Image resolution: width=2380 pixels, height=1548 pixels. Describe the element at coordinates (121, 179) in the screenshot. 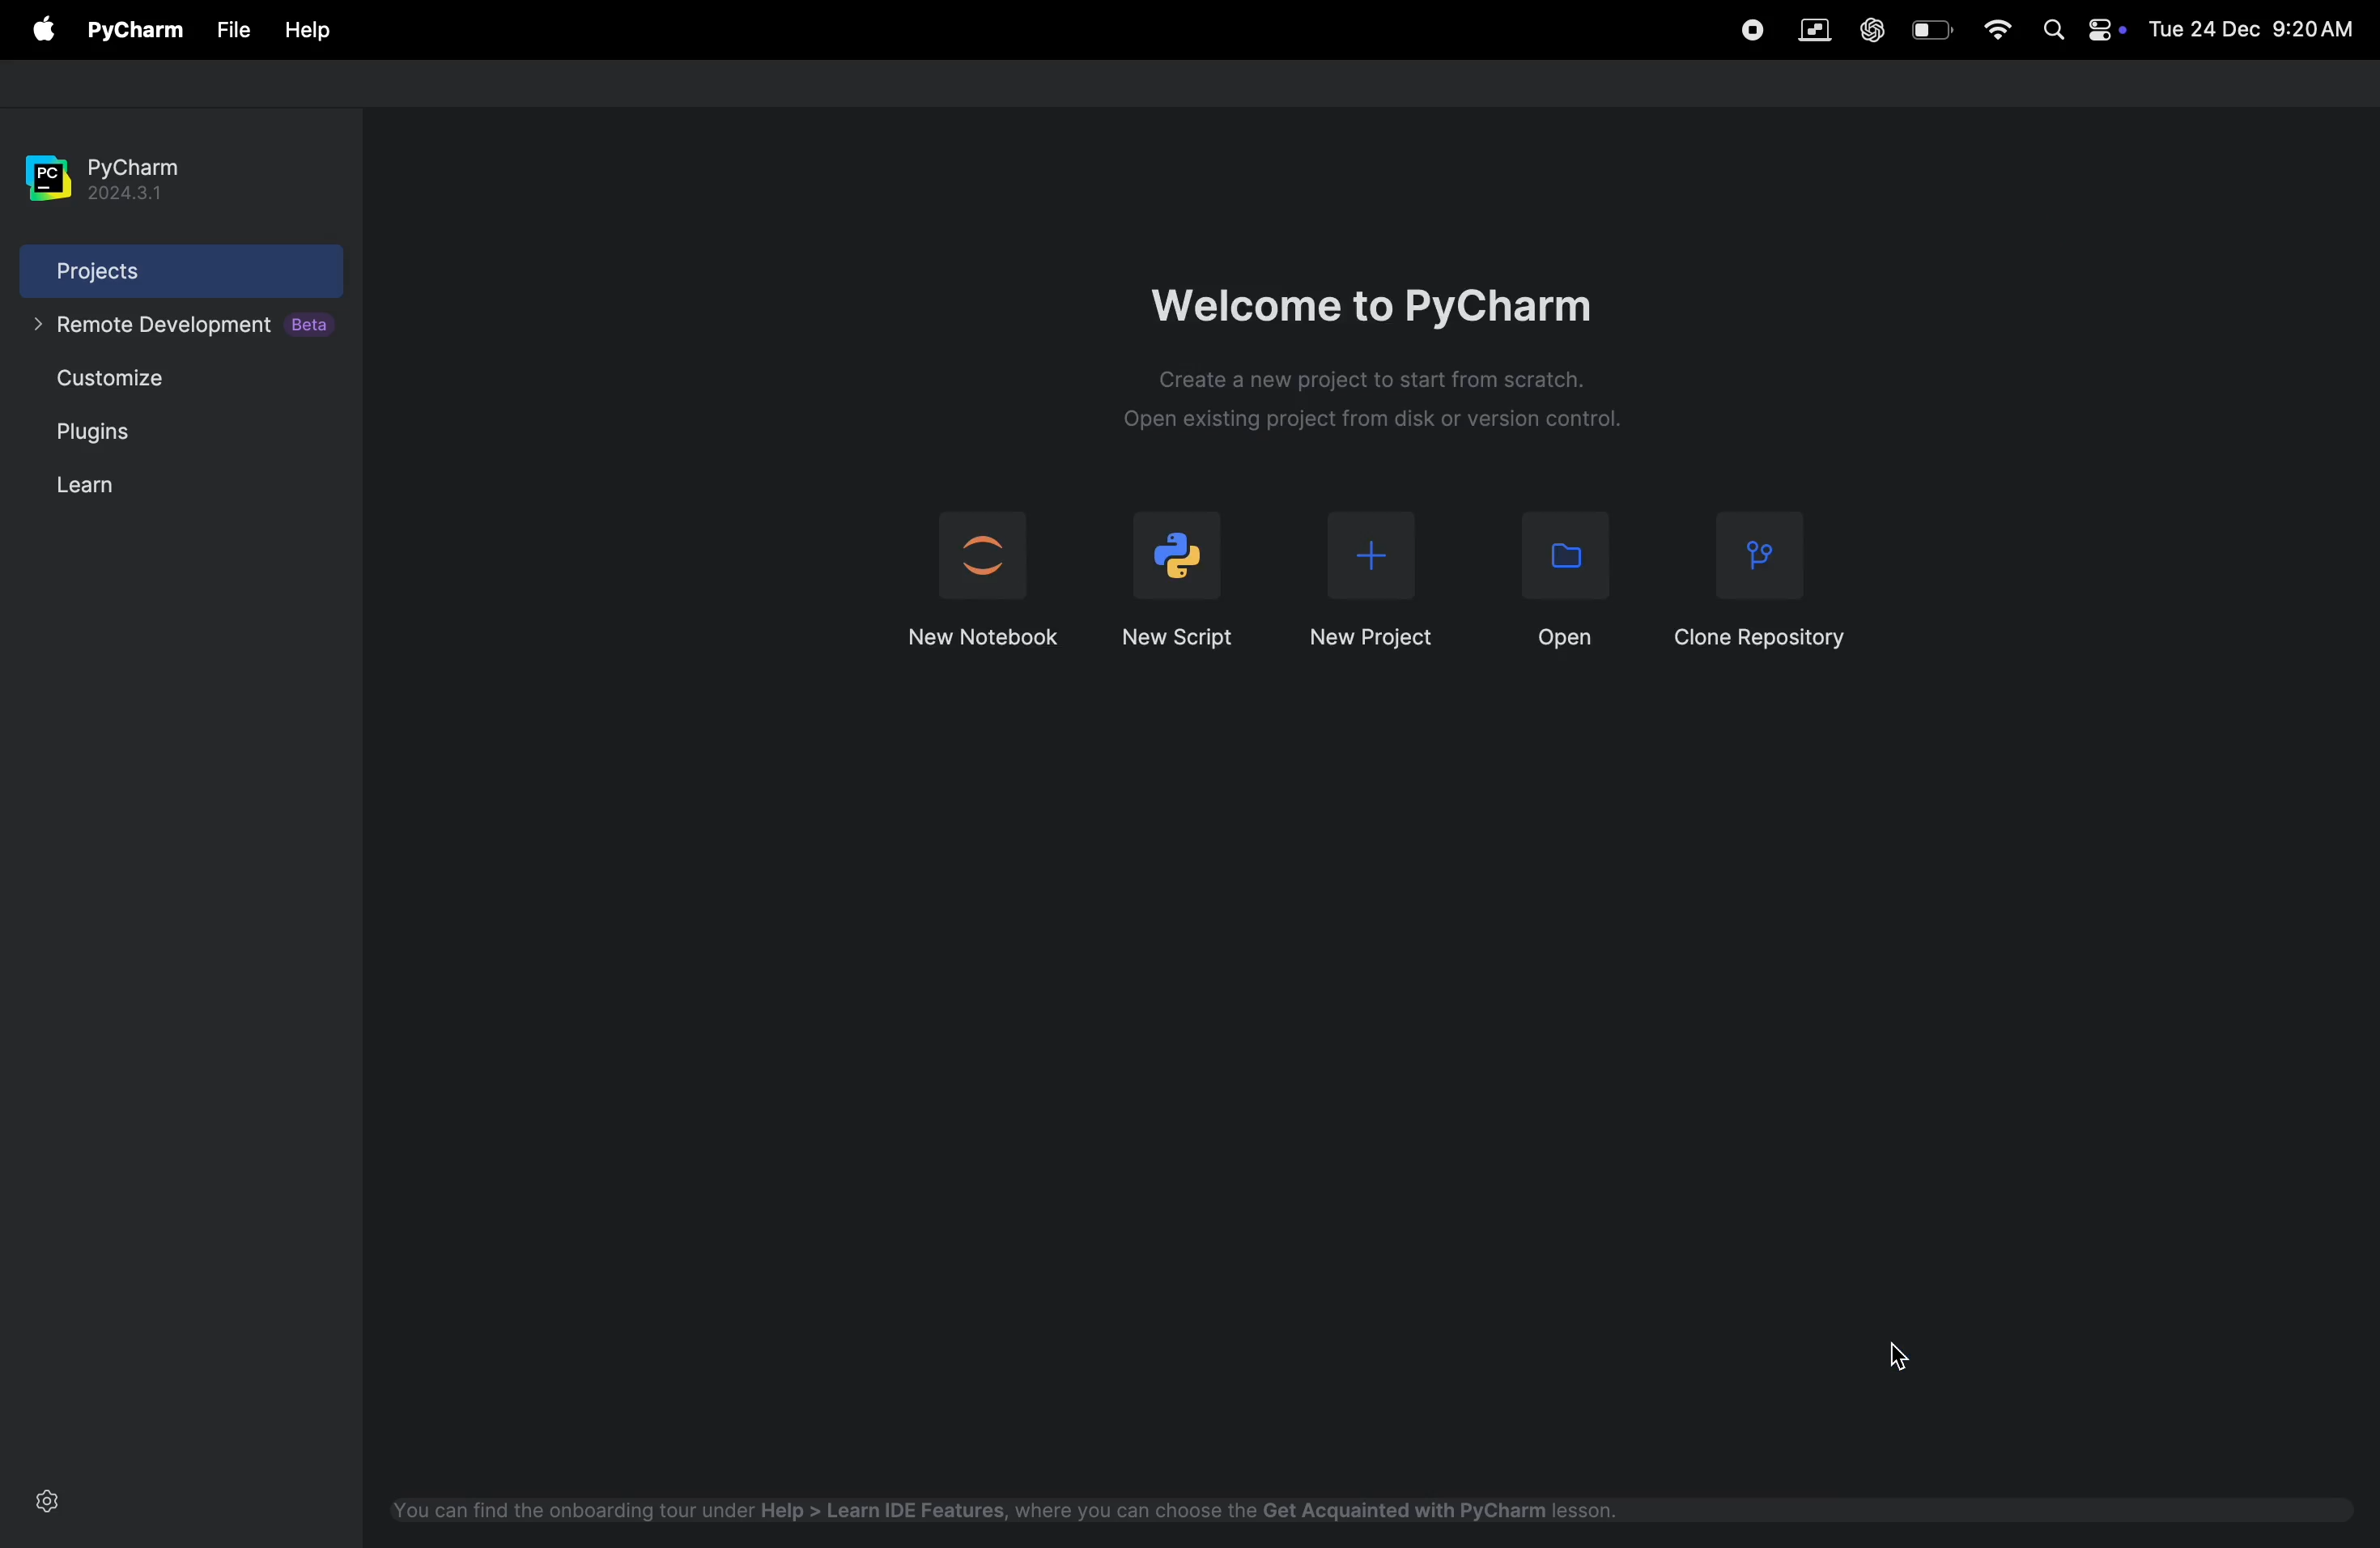

I see `pycharm version` at that location.